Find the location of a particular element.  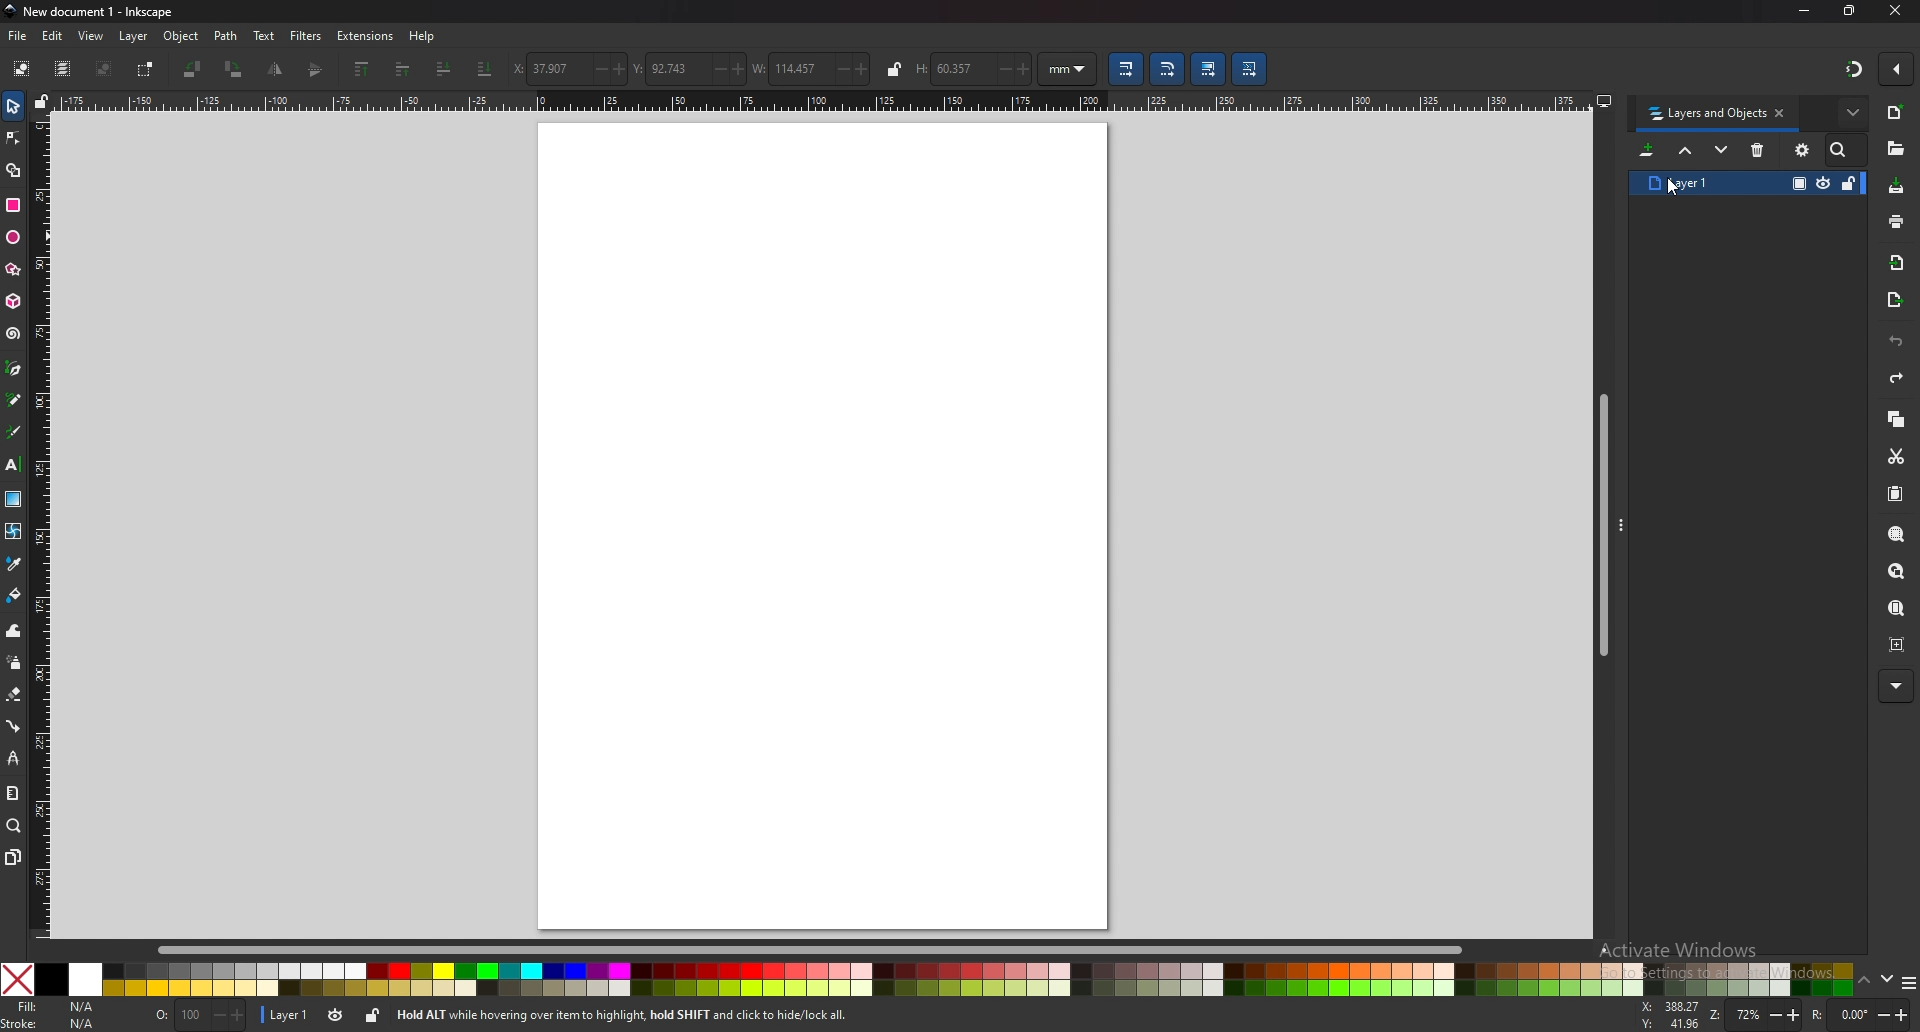

x coordinates is located at coordinates (543, 68).